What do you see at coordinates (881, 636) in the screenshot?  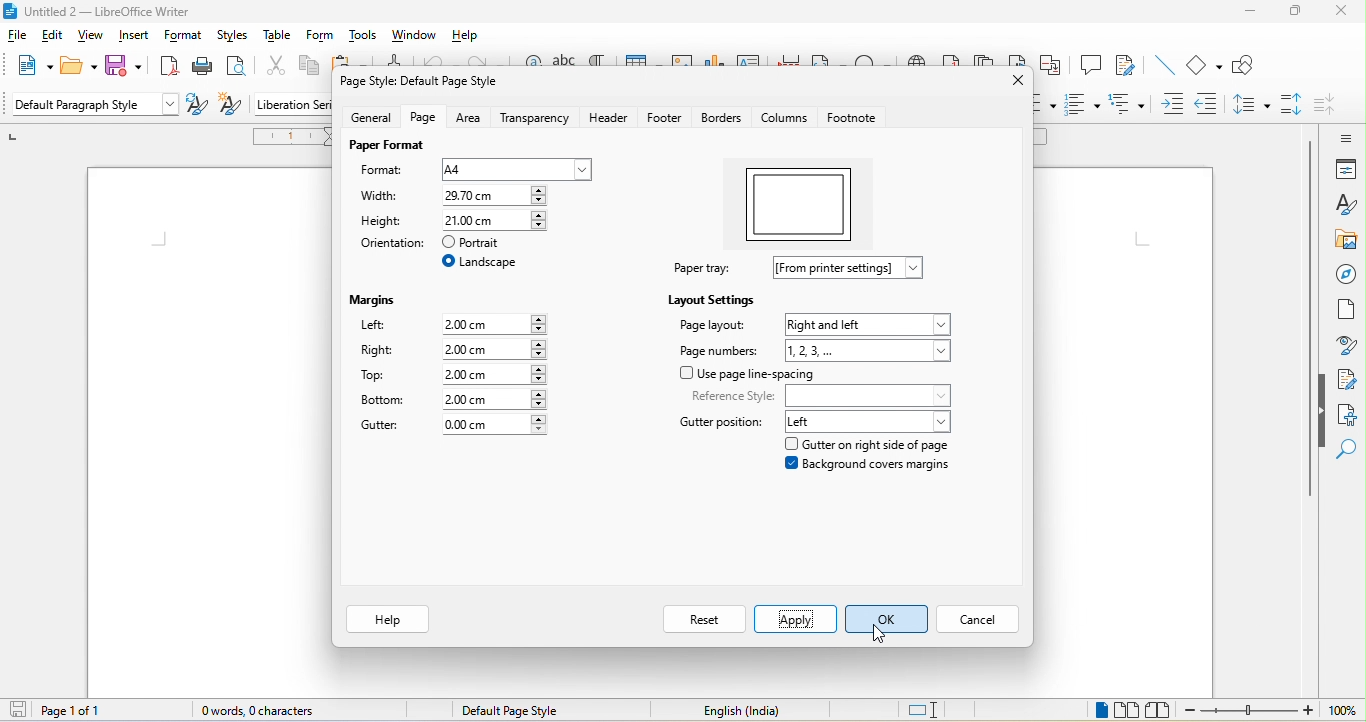 I see `cursor movement` at bounding box center [881, 636].